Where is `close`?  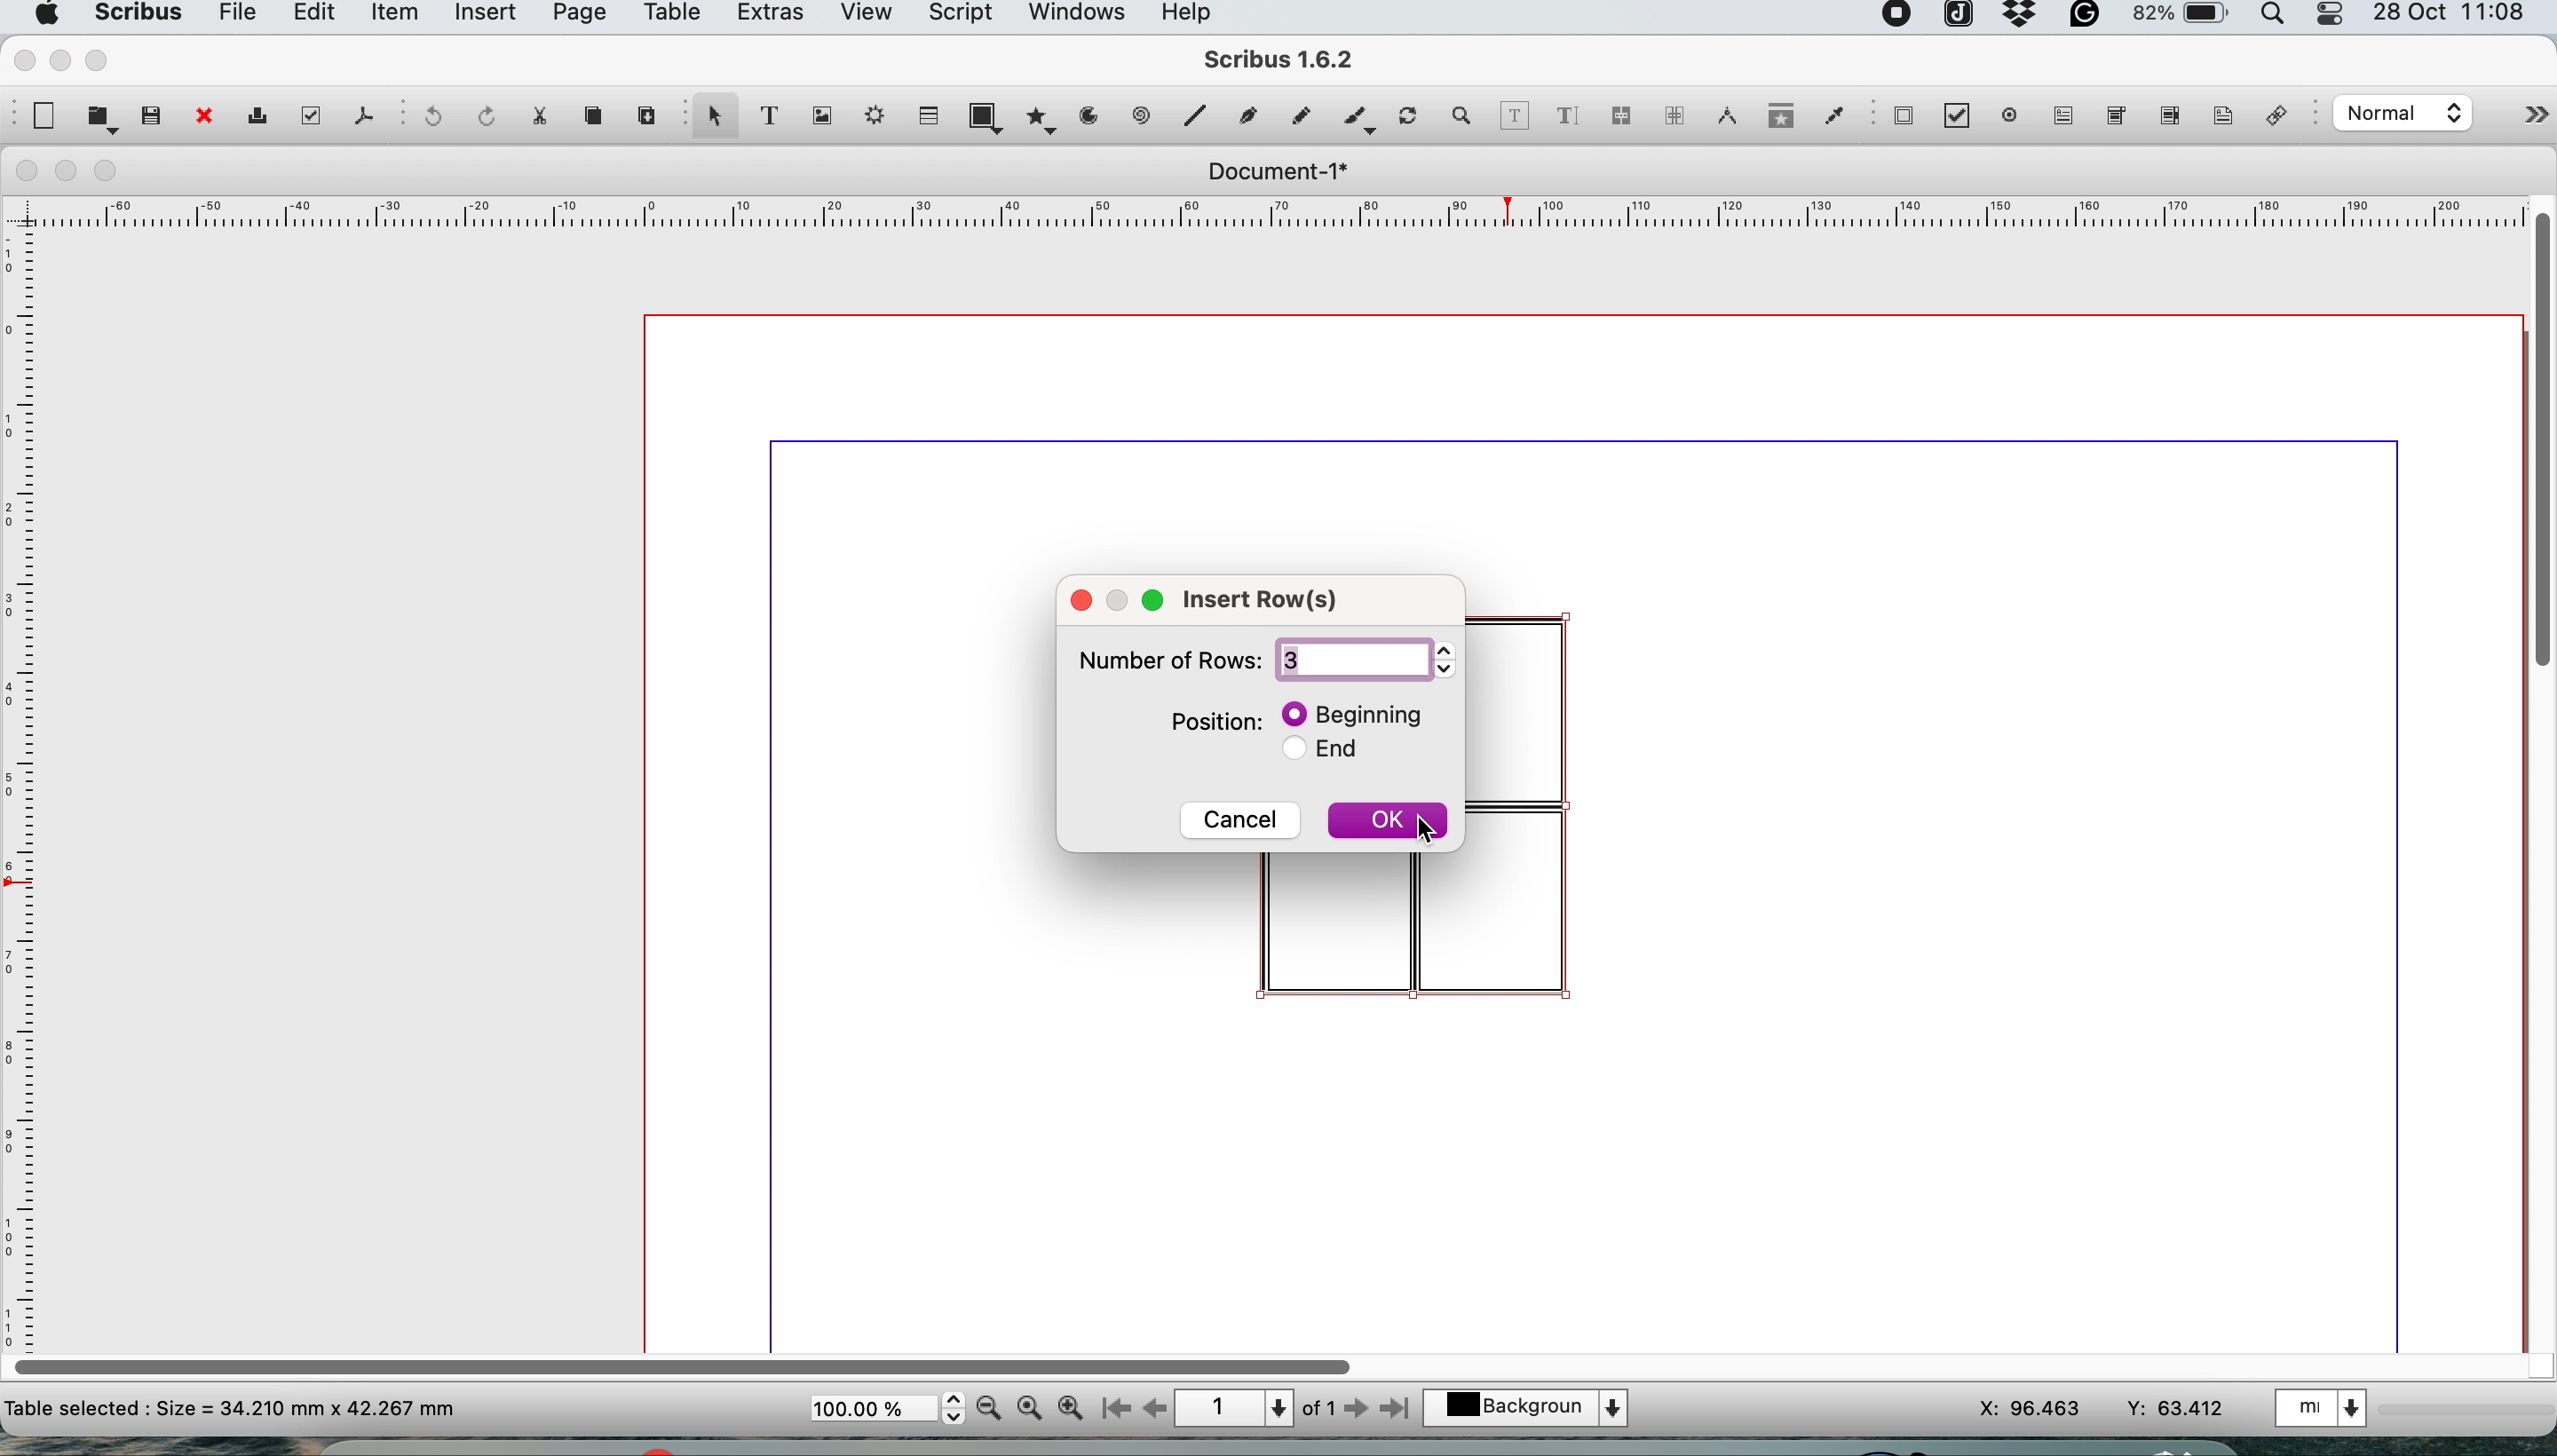 close is located at coordinates (21, 58).